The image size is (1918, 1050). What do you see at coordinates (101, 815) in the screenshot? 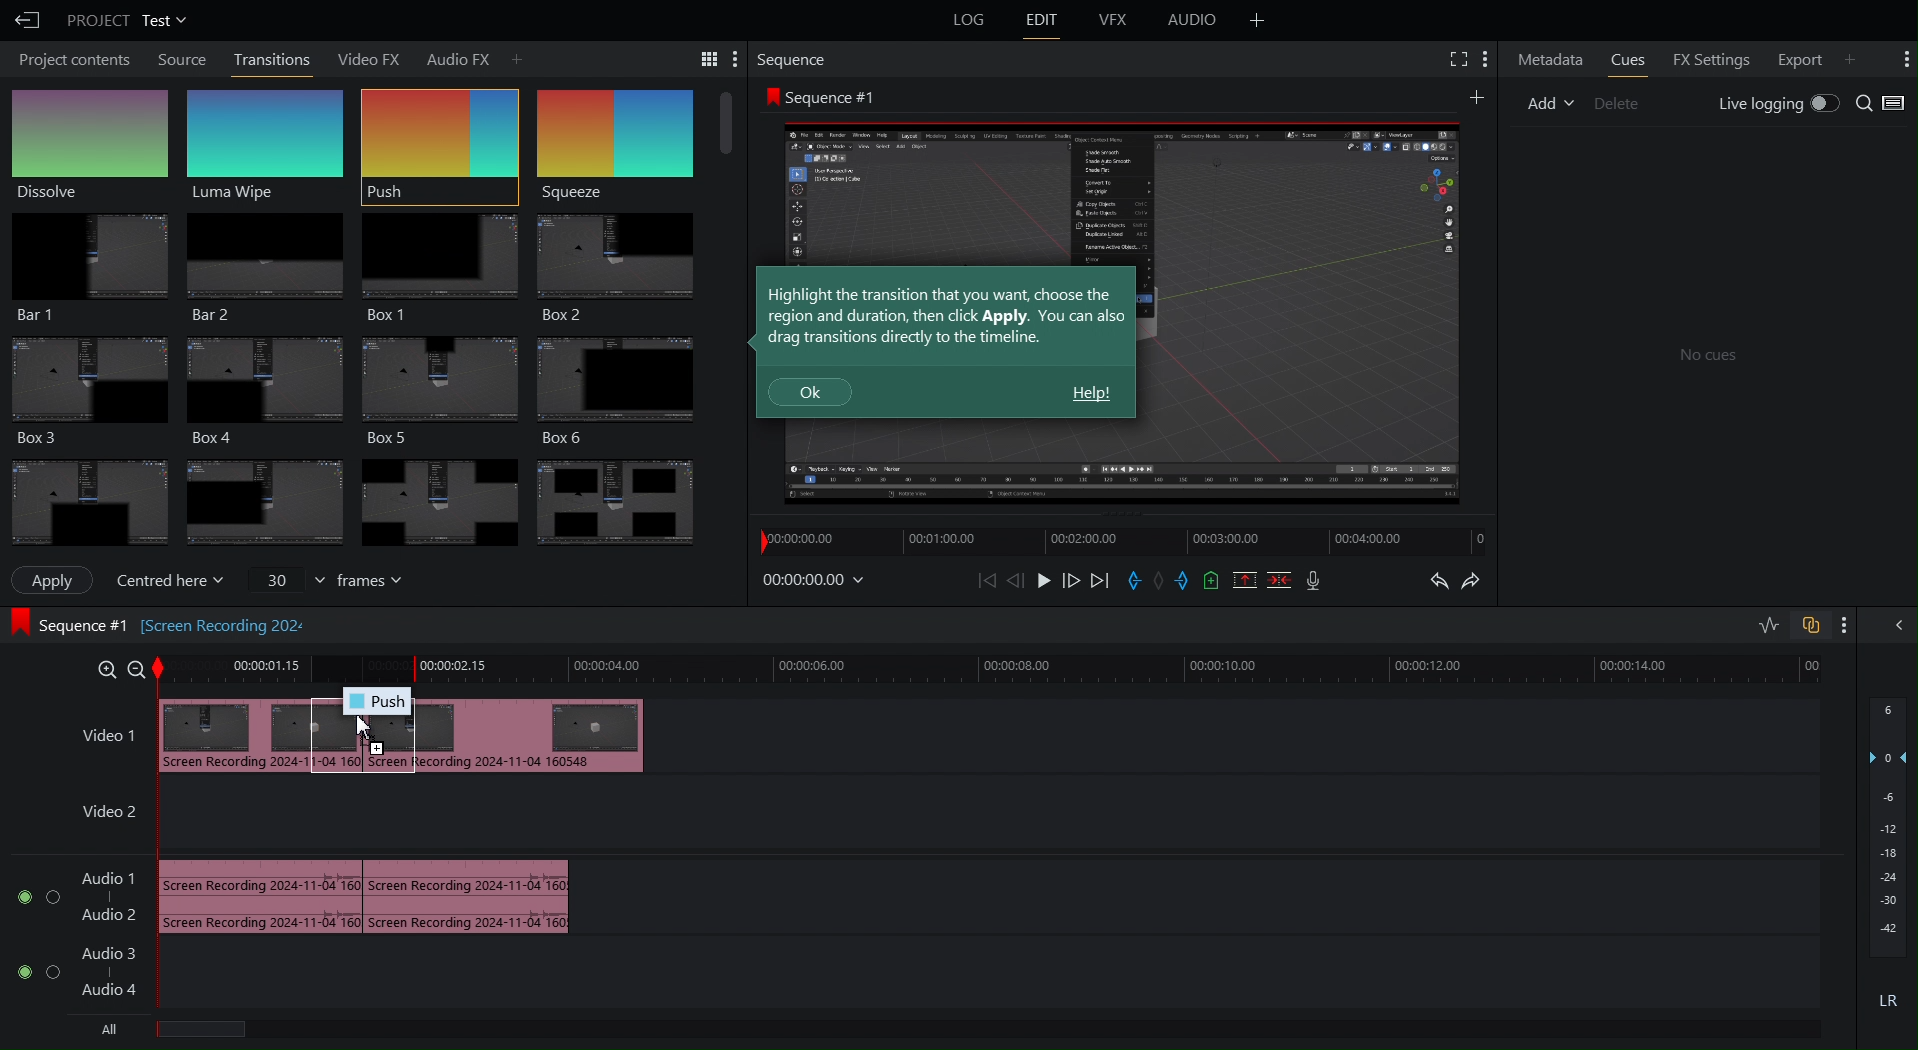
I see `Video 2` at bounding box center [101, 815].